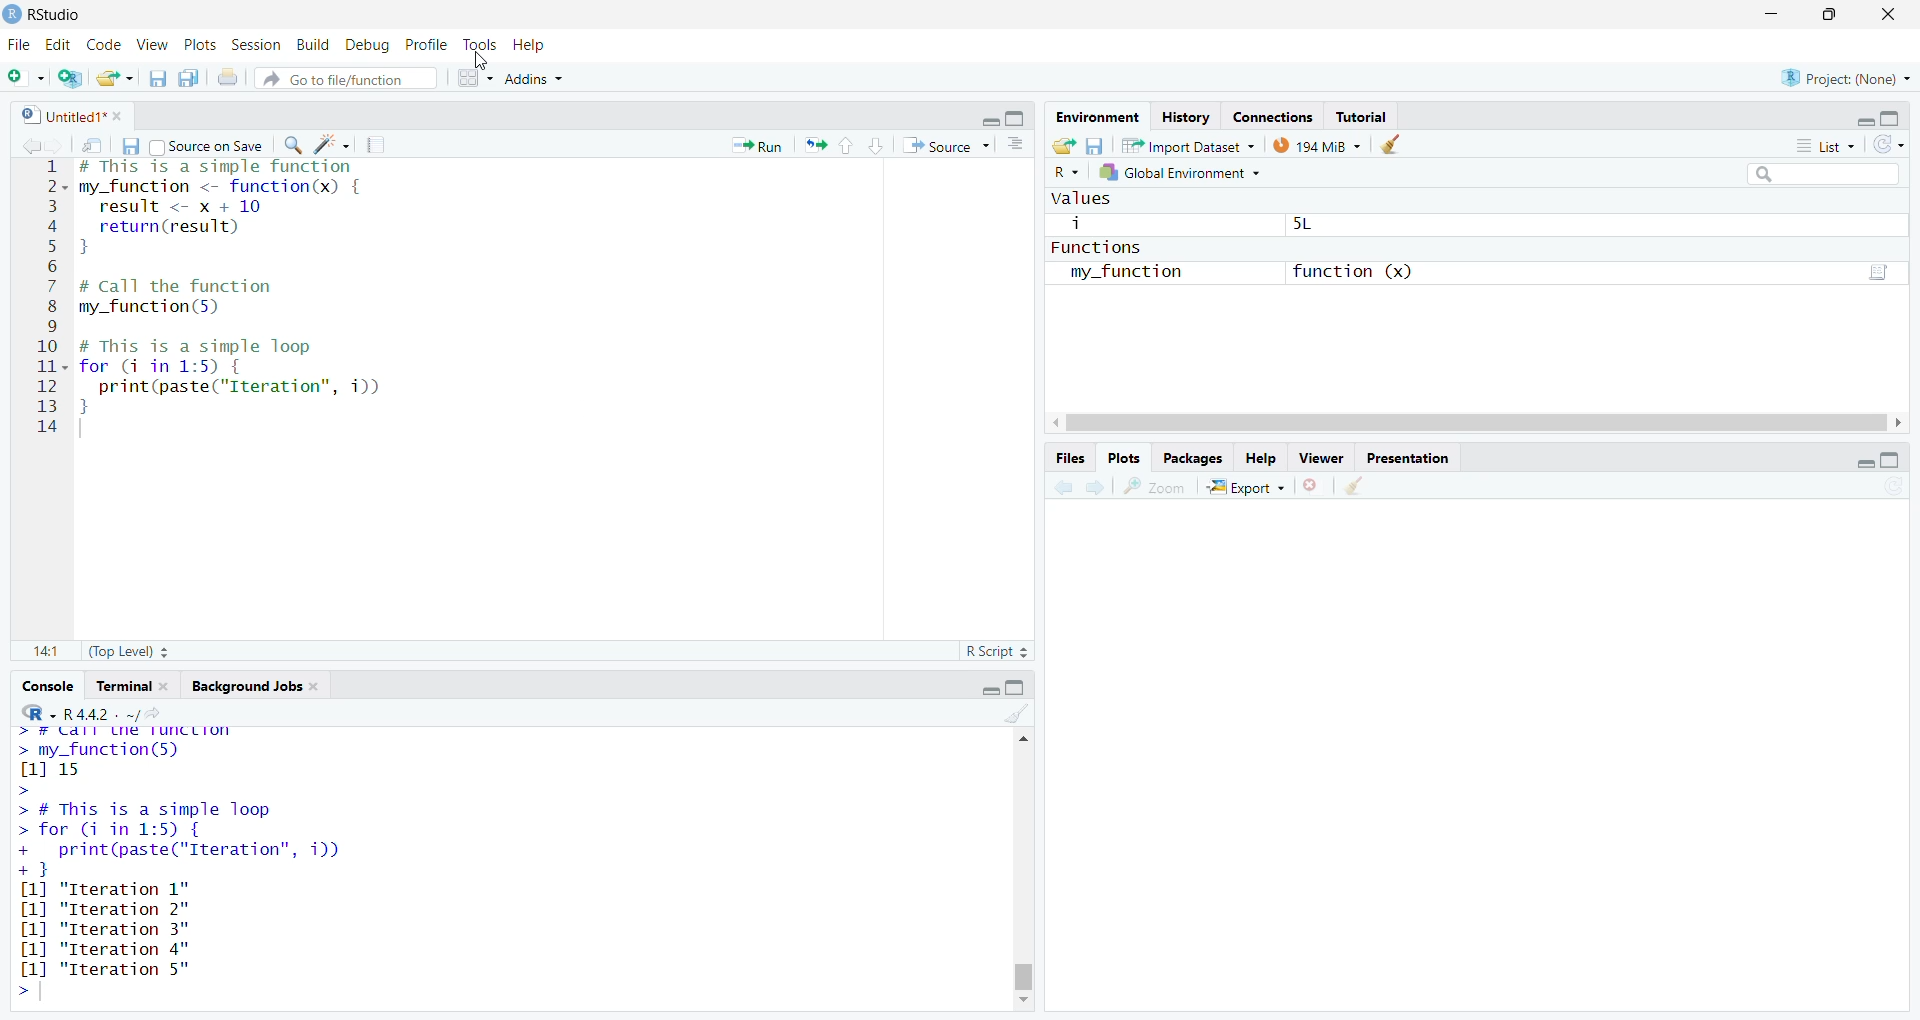 Image resolution: width=1920 pixels, height=1020 pixels. Describe the element at coordinates (1882, 269) in the screenshot. I see `script` at that location.